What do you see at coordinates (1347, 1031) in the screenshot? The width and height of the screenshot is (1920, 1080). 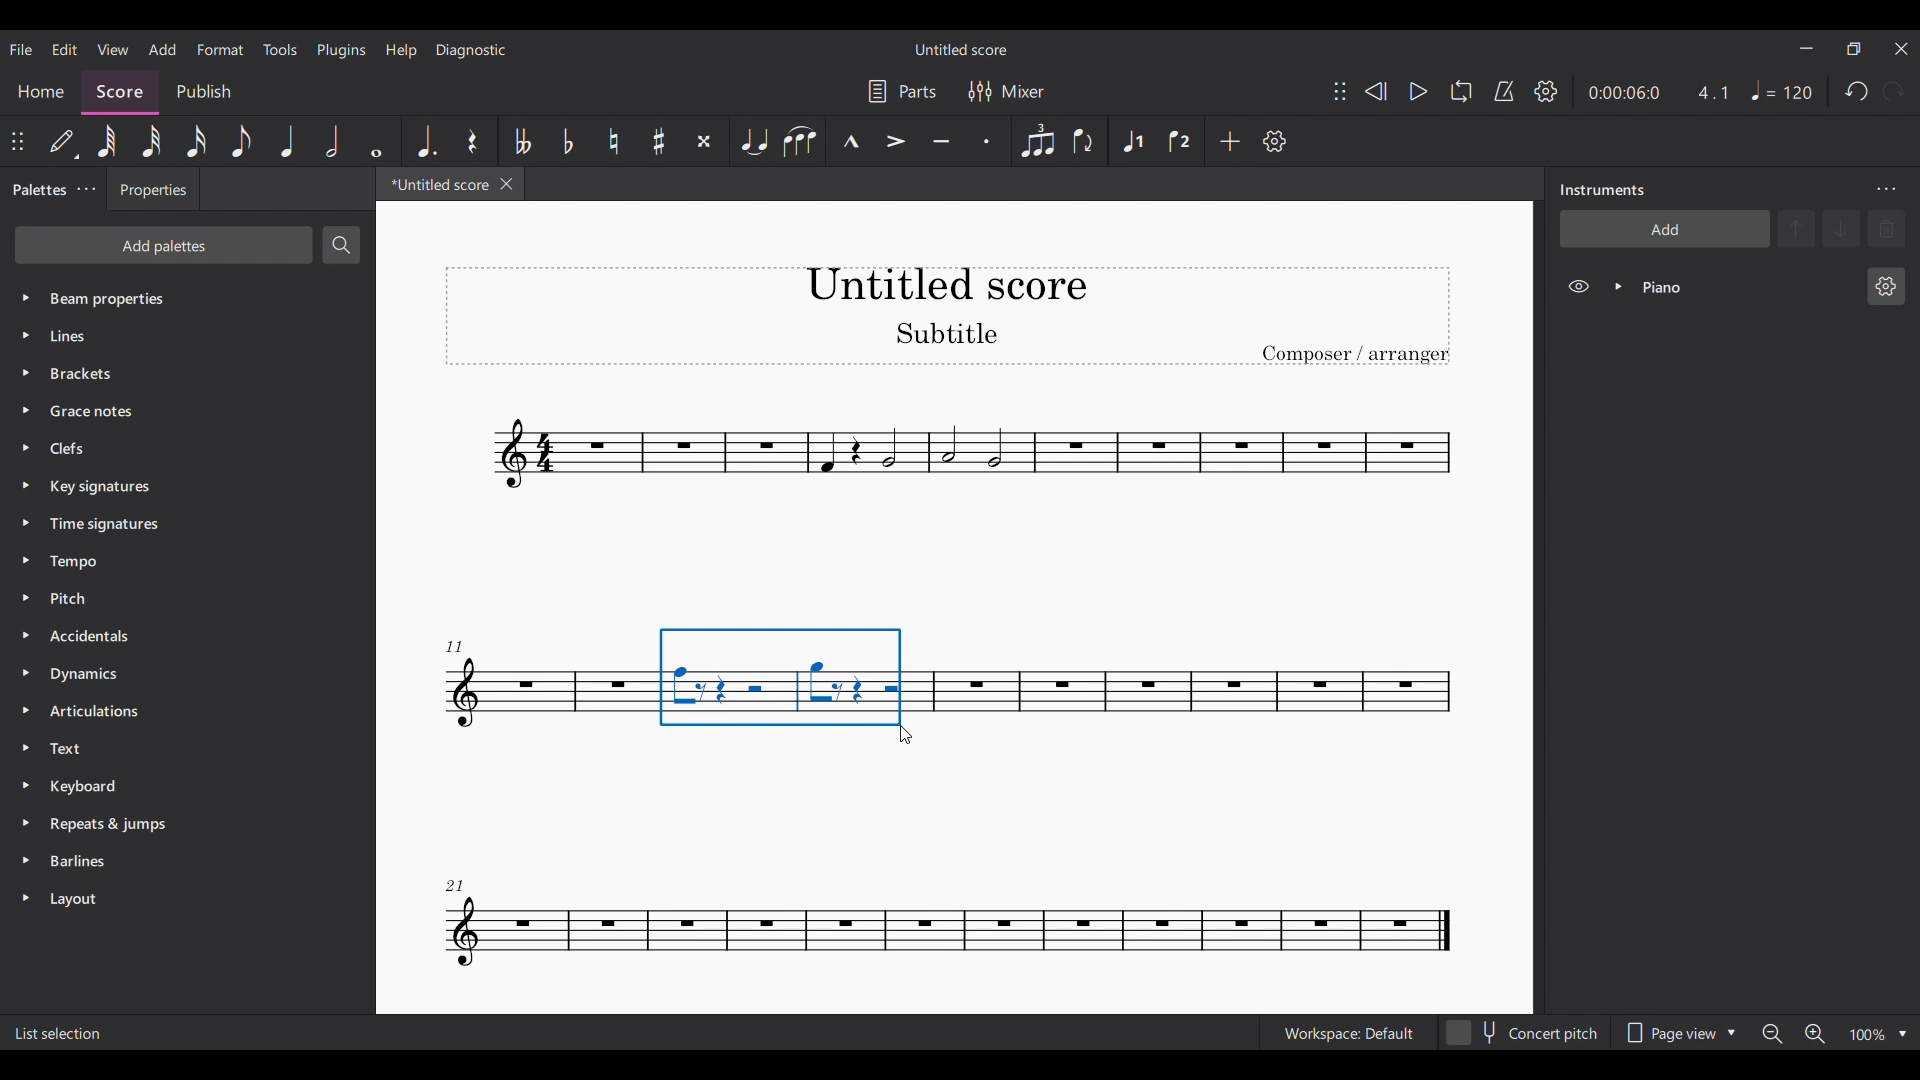 I see `Workspace default` at bounding box center [1347, 1031].